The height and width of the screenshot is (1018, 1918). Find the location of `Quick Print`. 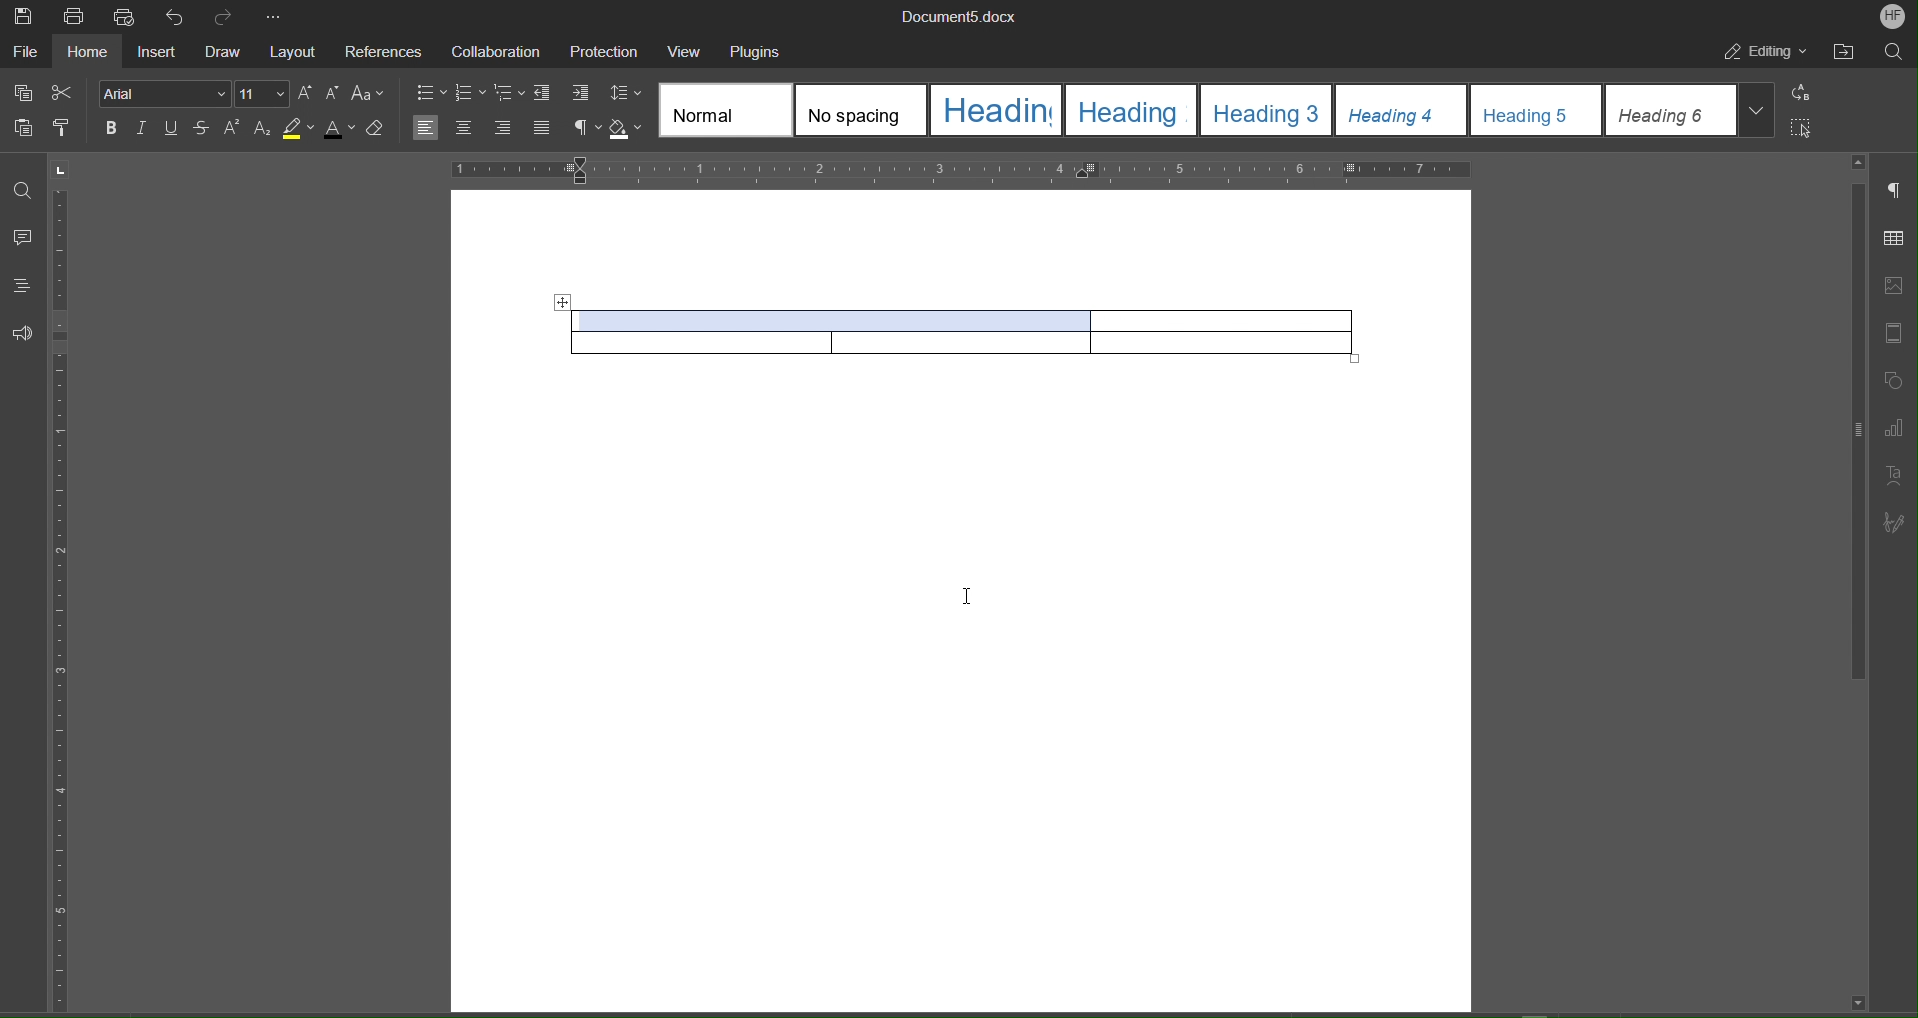

Quick Print is located at coordinates (130, 18).